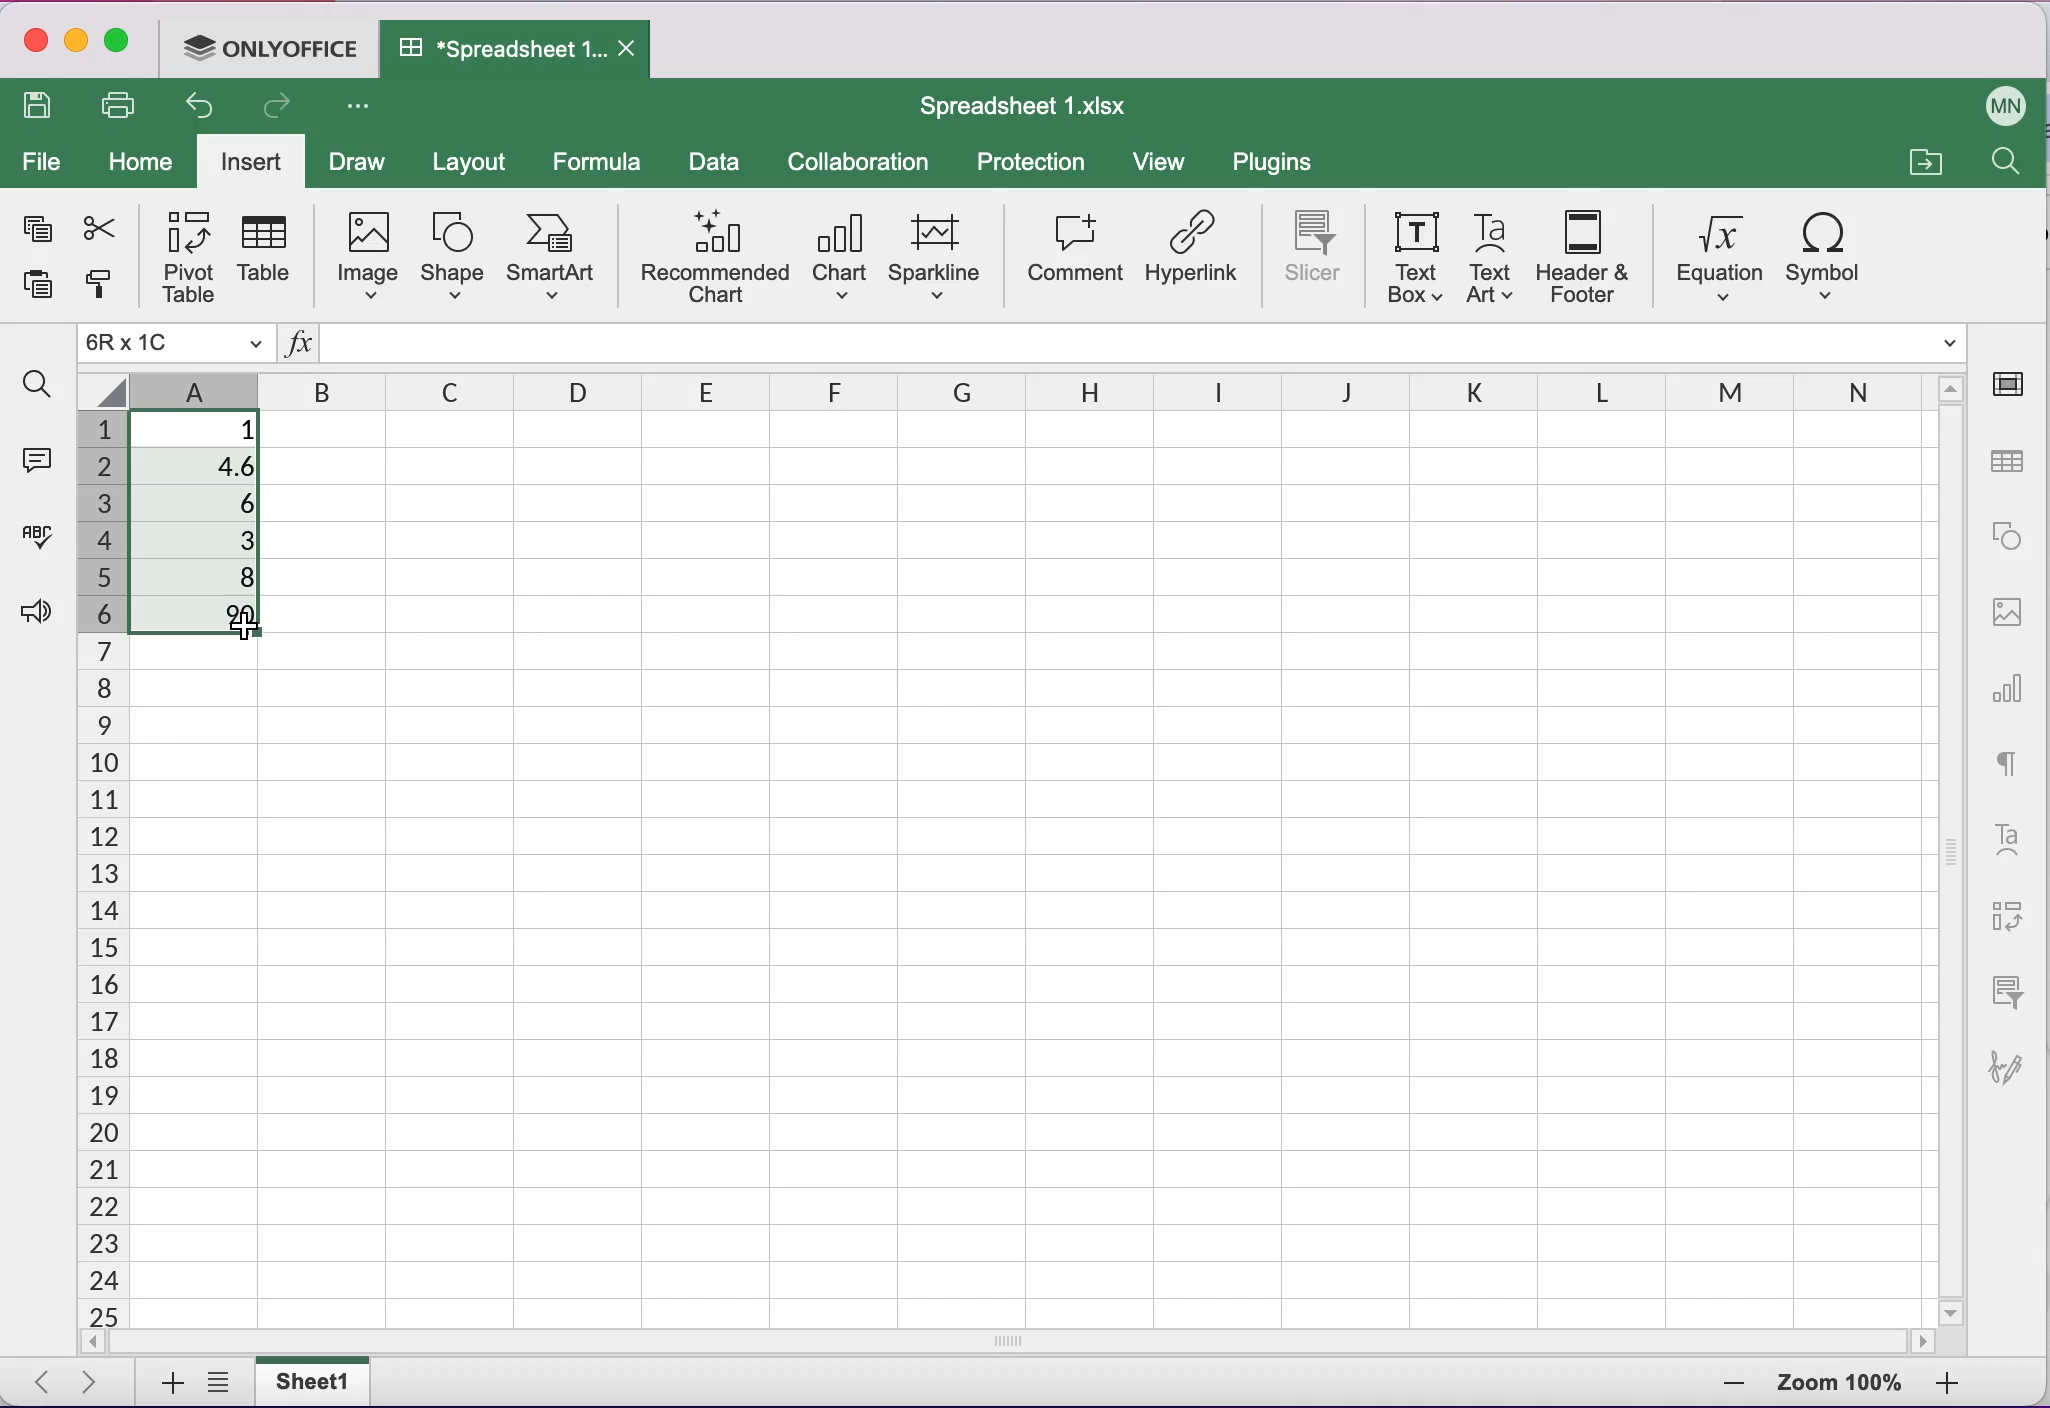 This screenshot has width=2050, height=1408. Describe the element at coordinates (603, 159) in the screenshot. I see `formula` at that location.